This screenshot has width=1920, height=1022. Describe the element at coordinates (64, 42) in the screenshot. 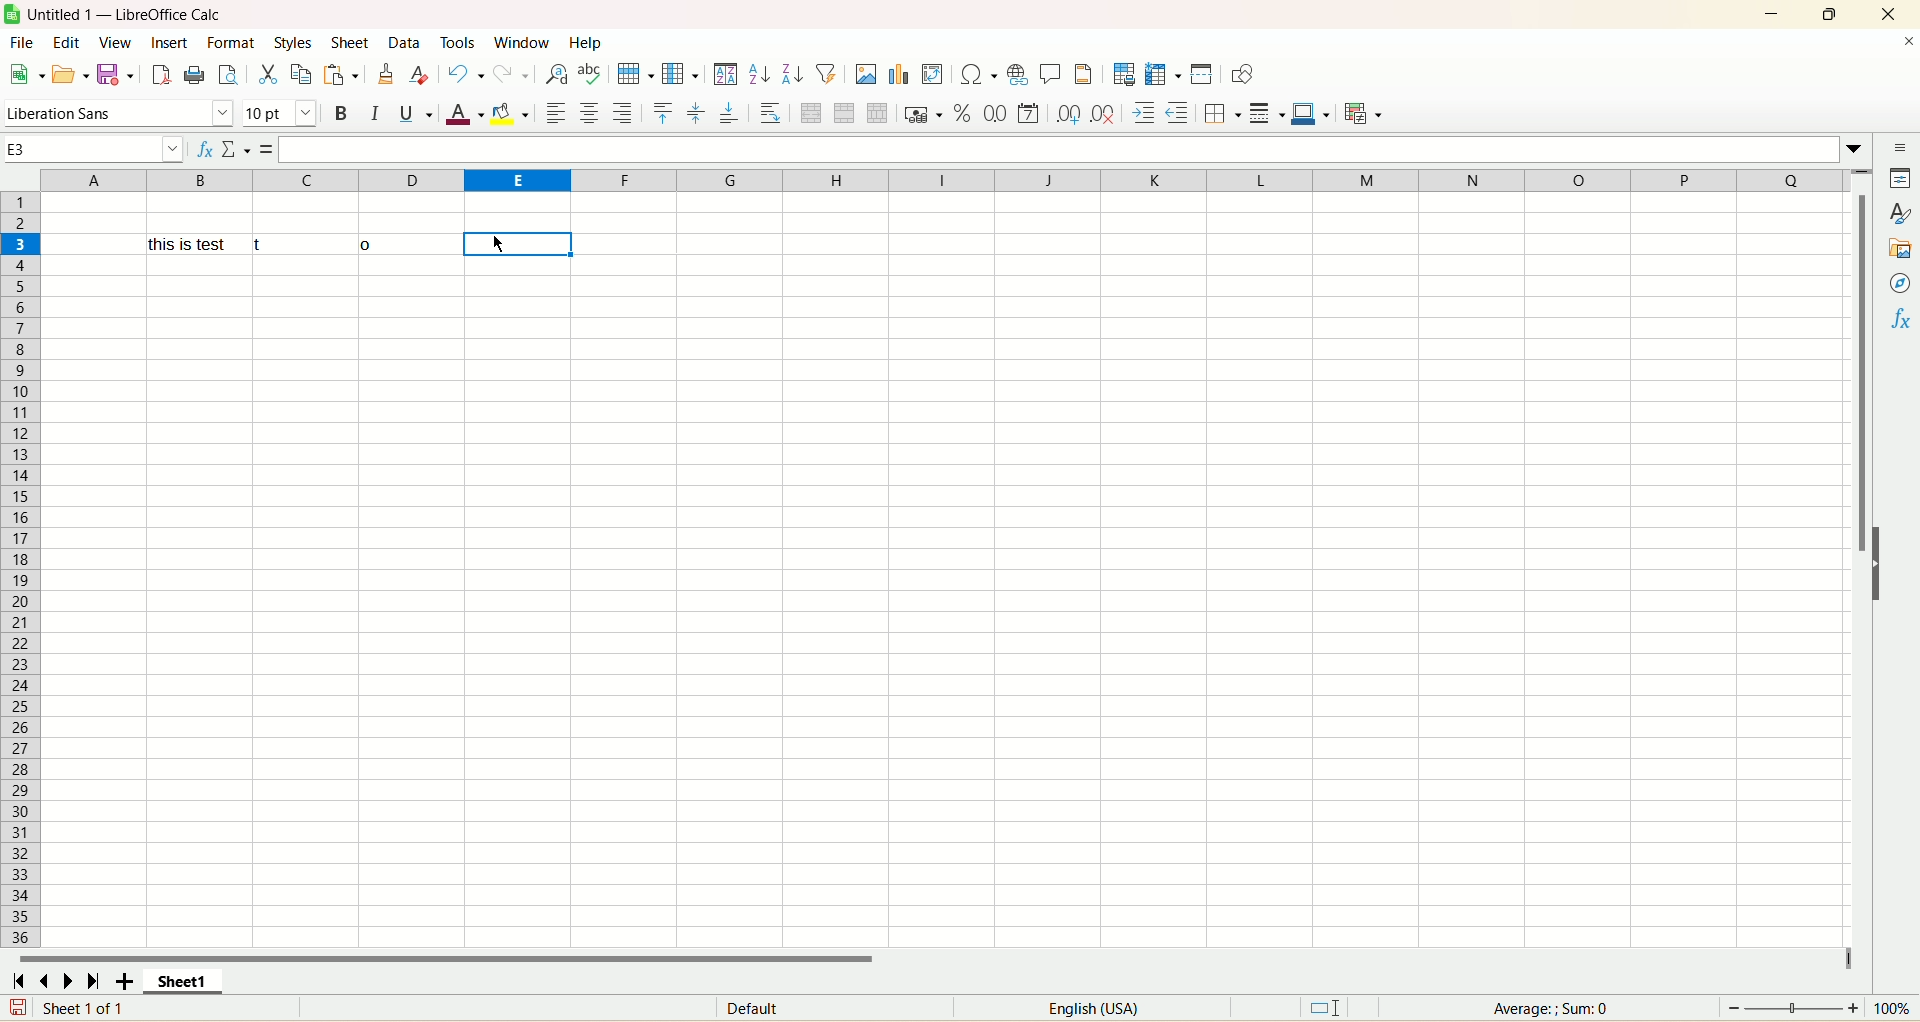

I see `edit` at that location.